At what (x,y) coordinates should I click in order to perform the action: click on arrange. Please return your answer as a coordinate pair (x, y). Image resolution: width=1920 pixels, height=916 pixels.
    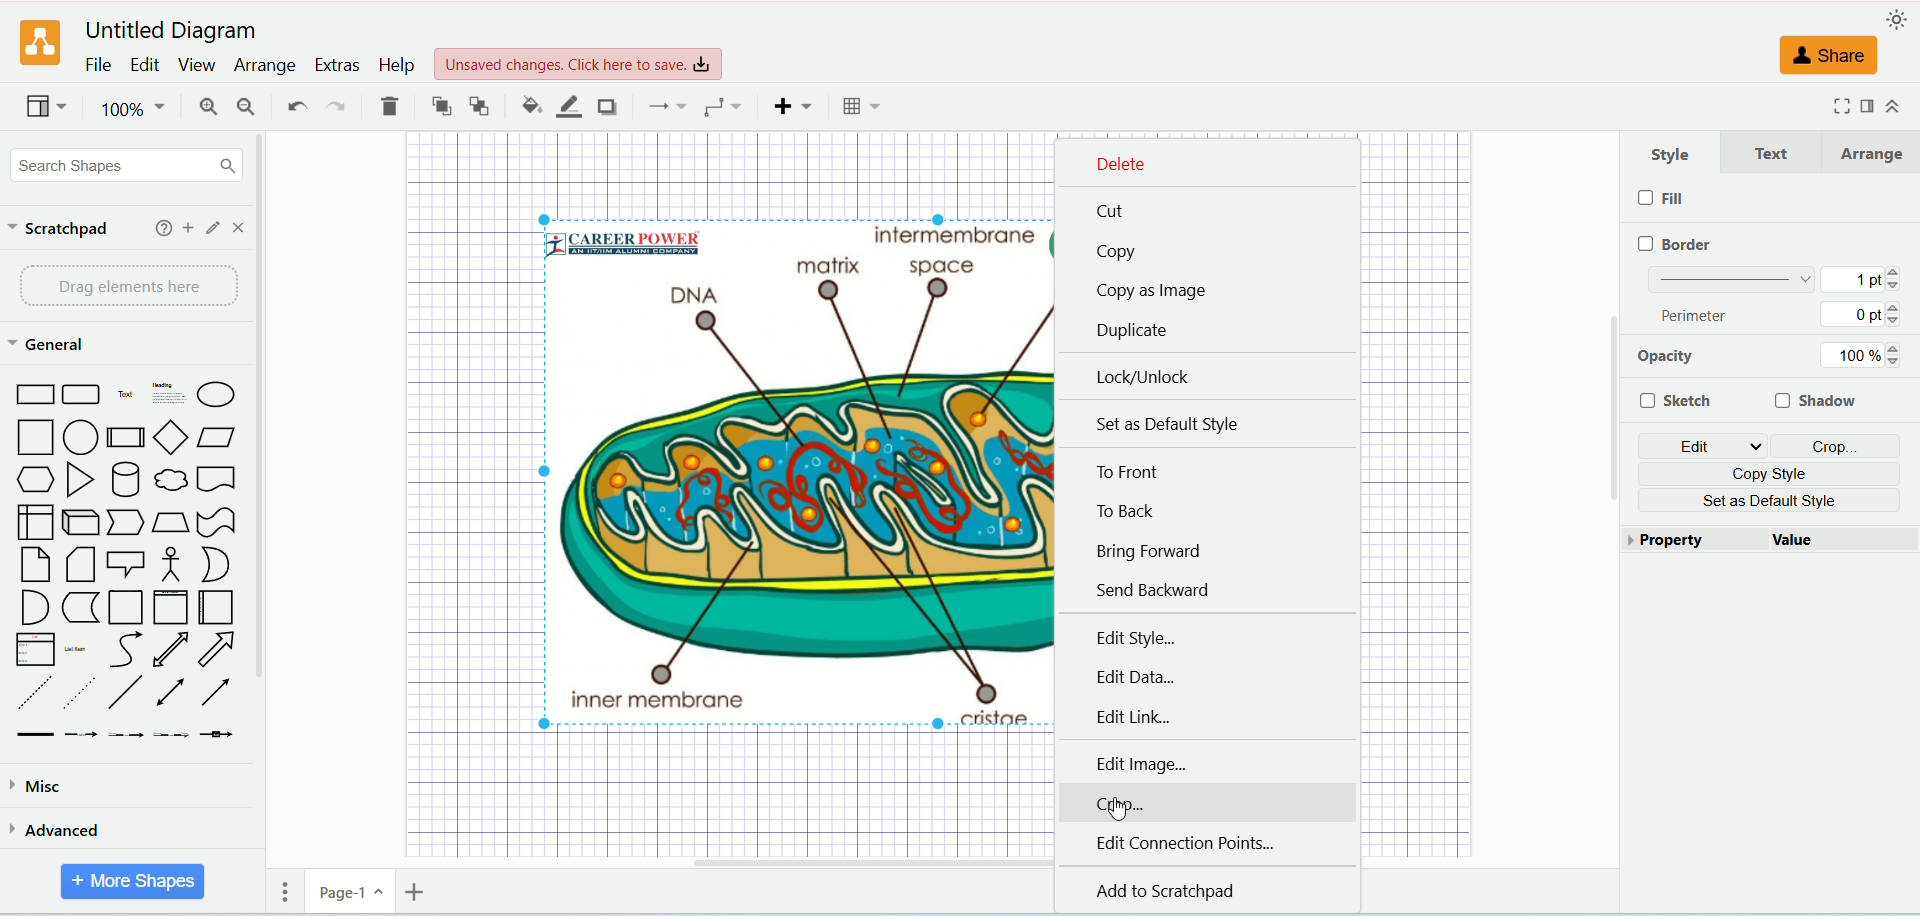
    Looking at the image, I should click on (265, 67).